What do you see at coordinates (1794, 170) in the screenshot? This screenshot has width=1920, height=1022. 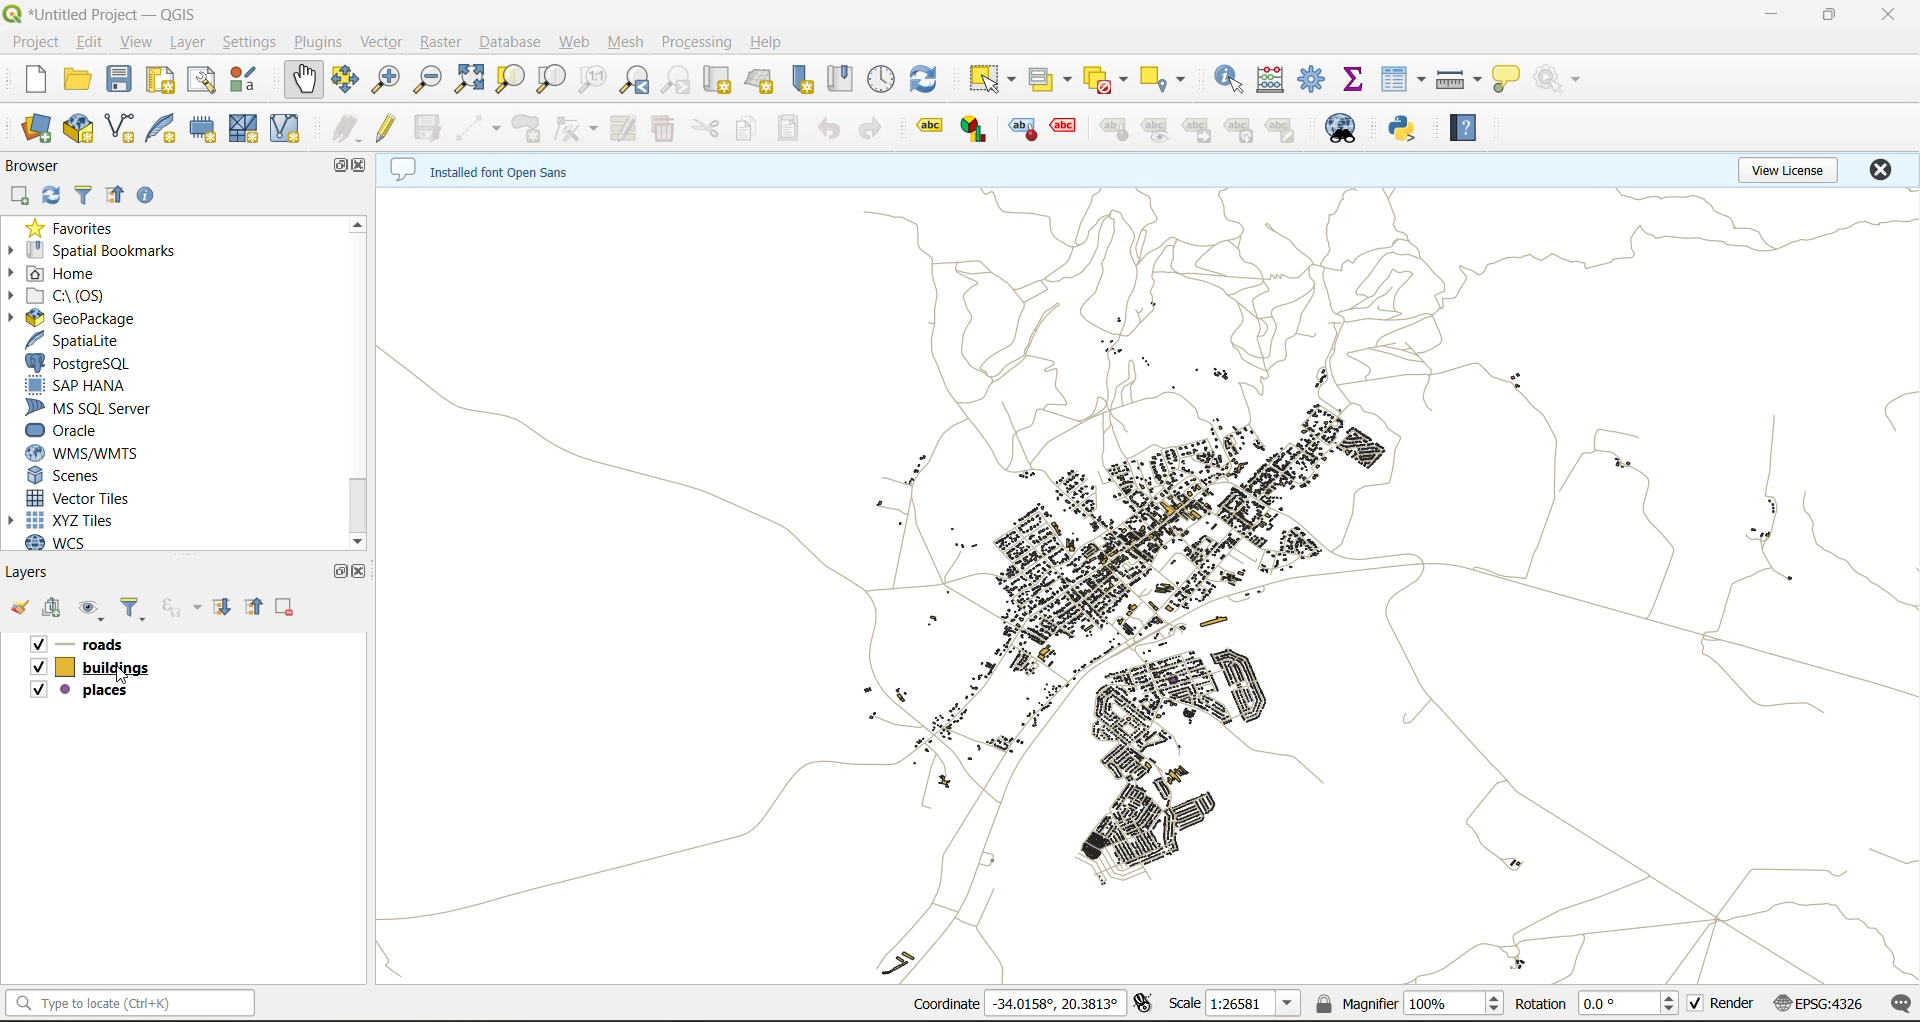 I see `view license` at bounding box center [1794, 170].